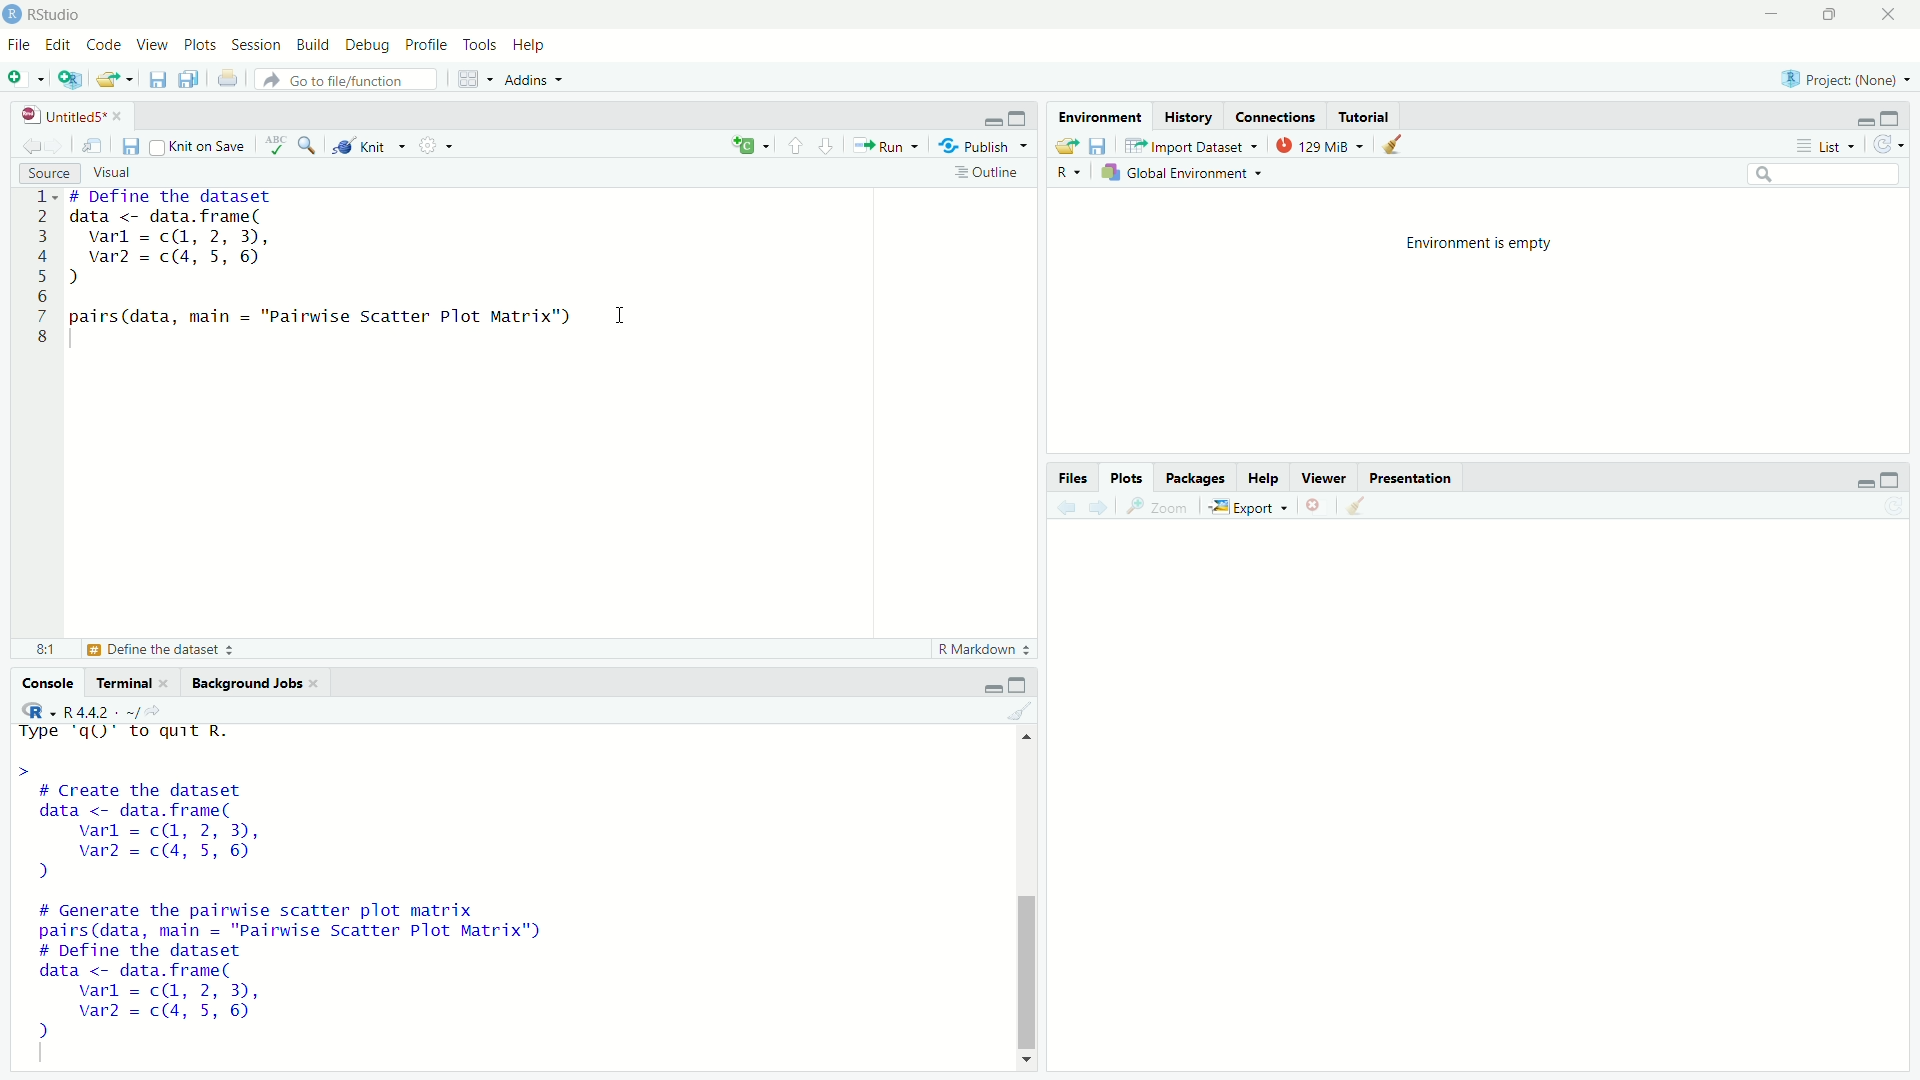 This screenshot has width=1920, height=1080. I want to click on Environment, so click(1097, 114).